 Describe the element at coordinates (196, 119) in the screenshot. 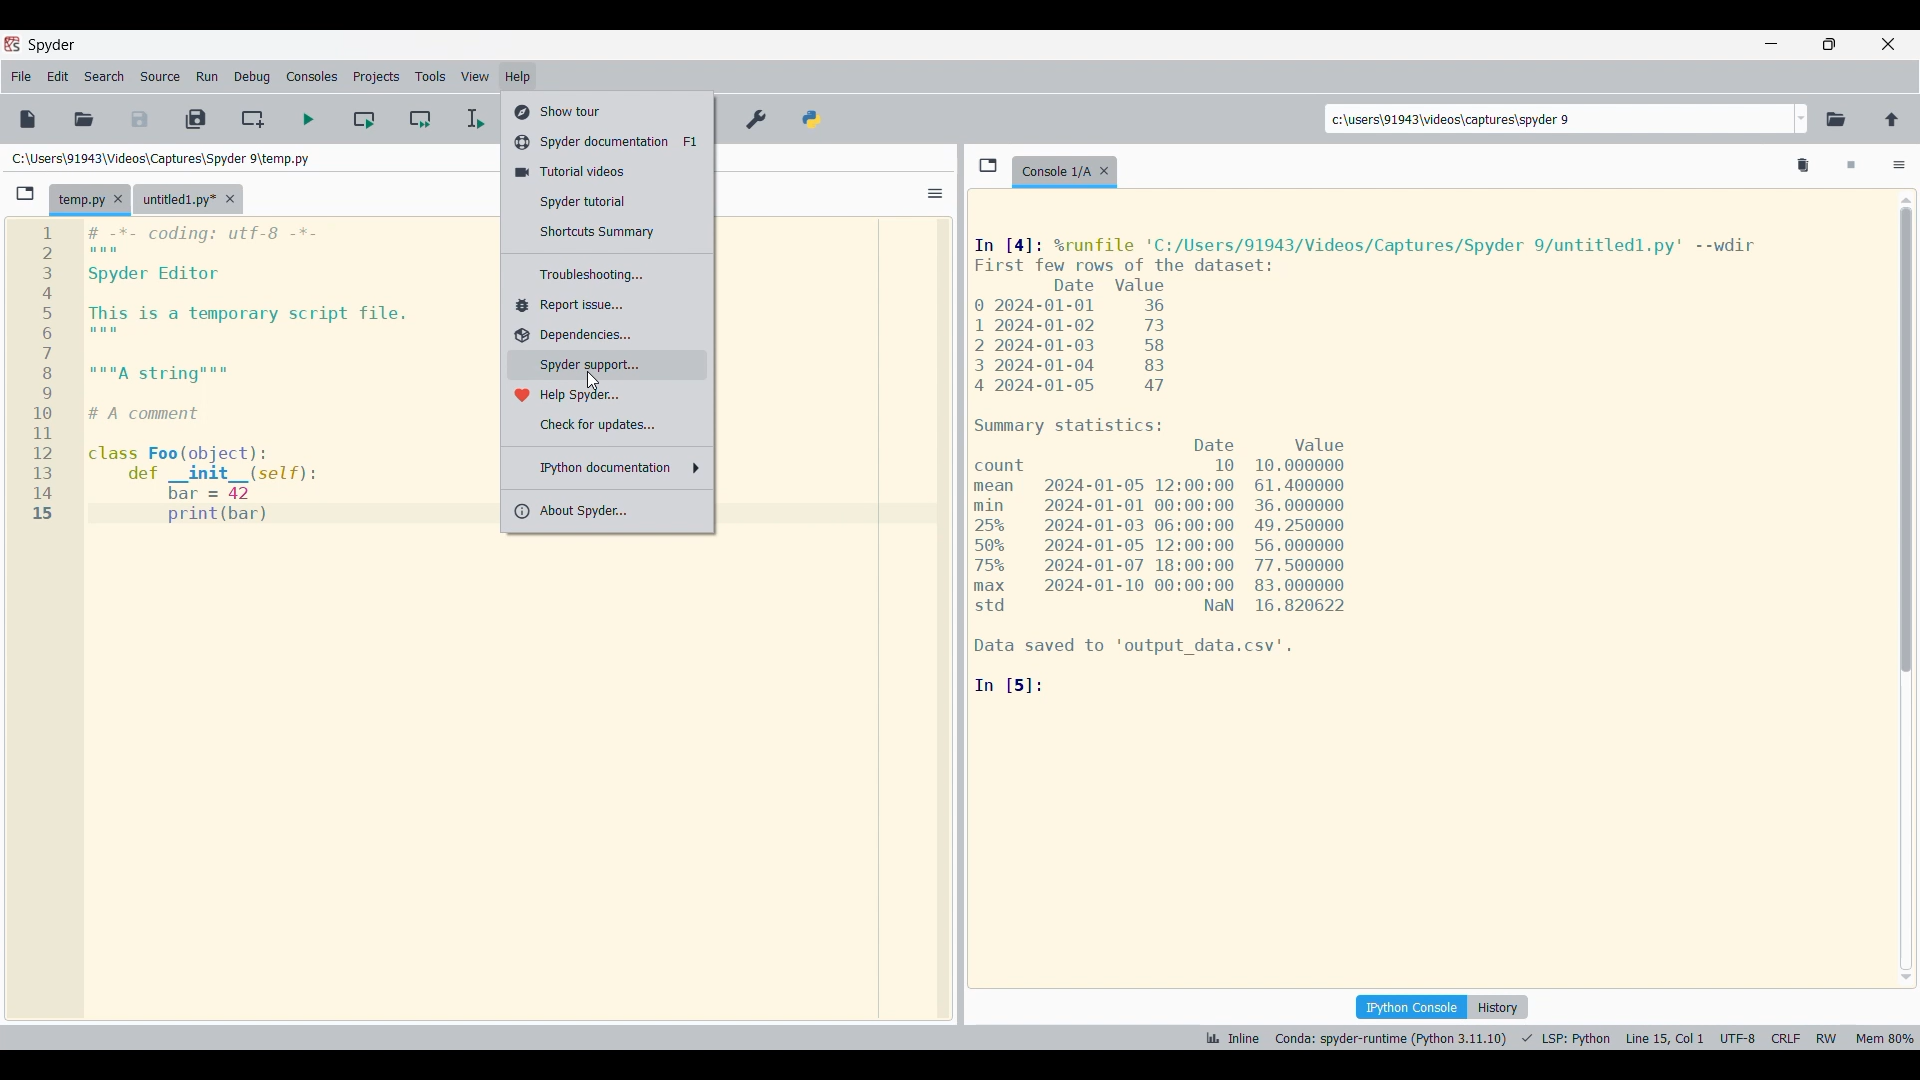

I see `Save all files` at that location.